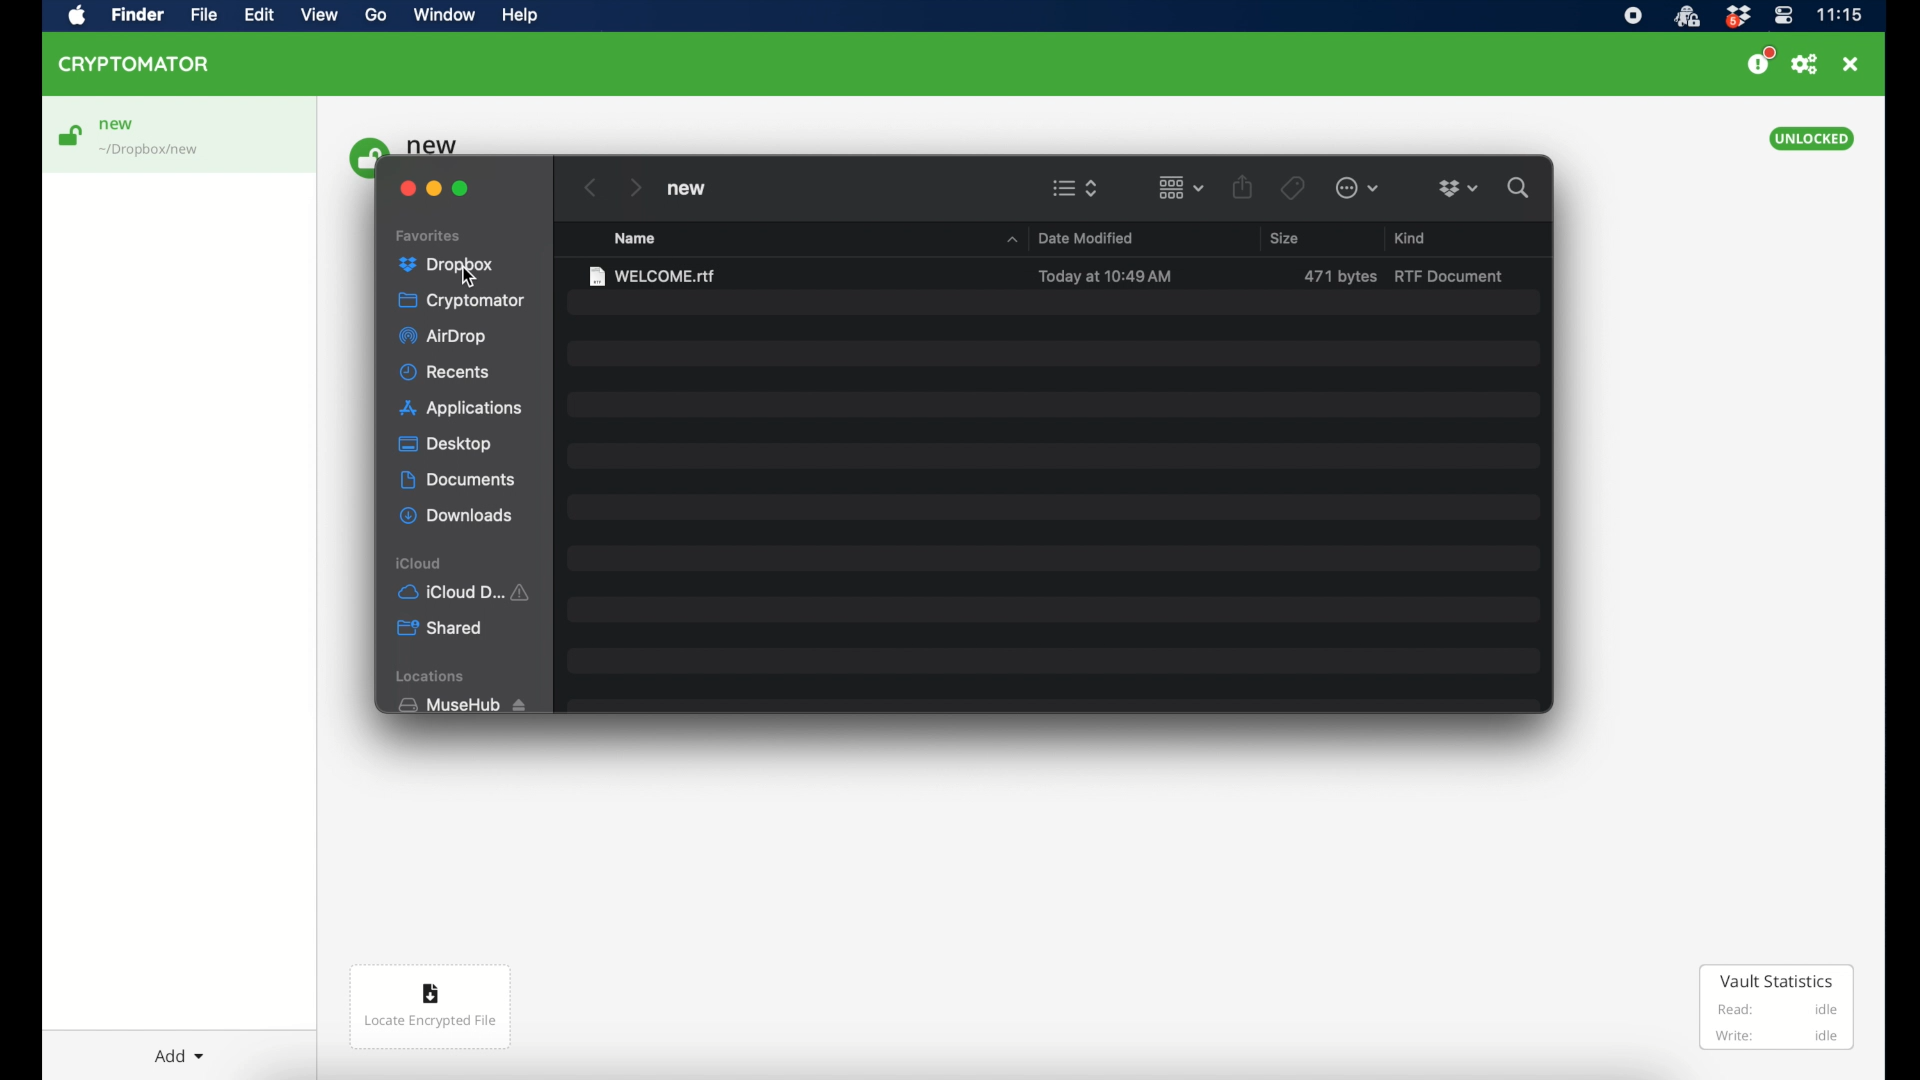 This screenshot has width=1920, height=1080. What do you see at coordinates (636, 188) in the screenshot?
I see `next` at bounding box center [636, 188].